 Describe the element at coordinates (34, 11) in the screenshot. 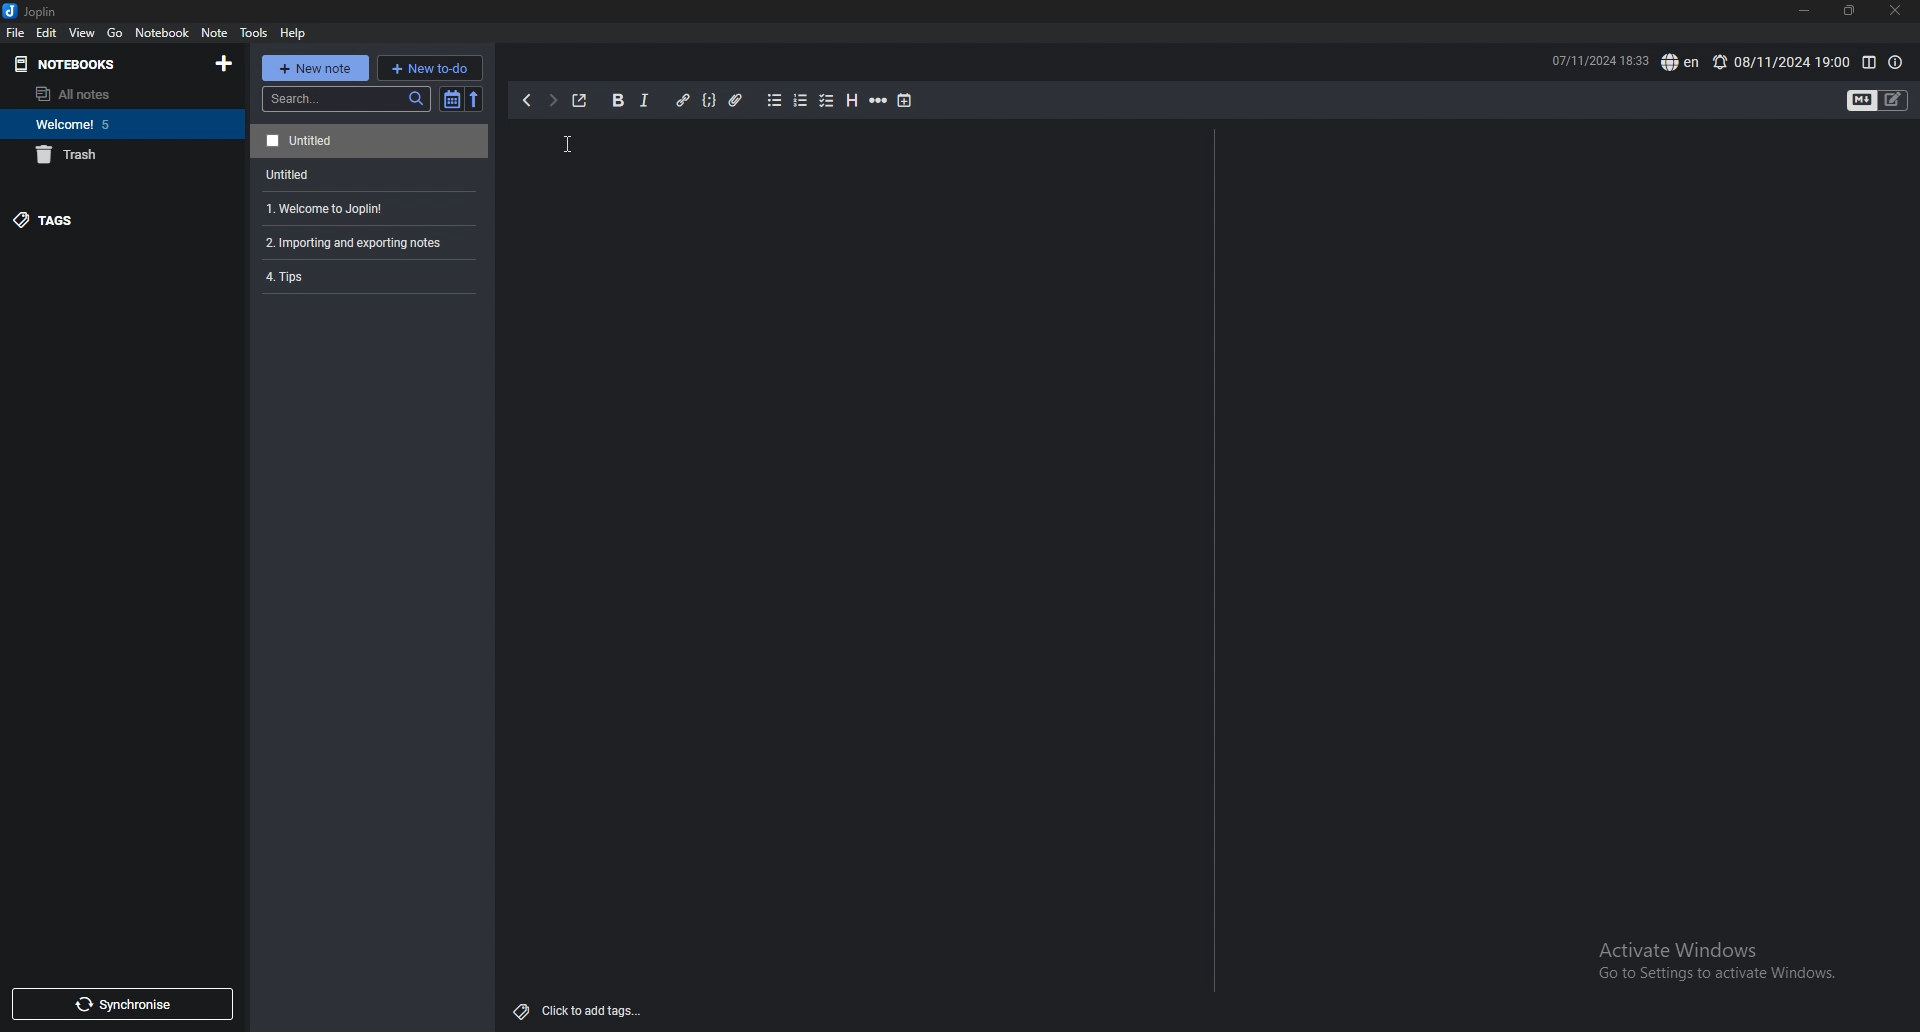

I see `joplin` at that location.